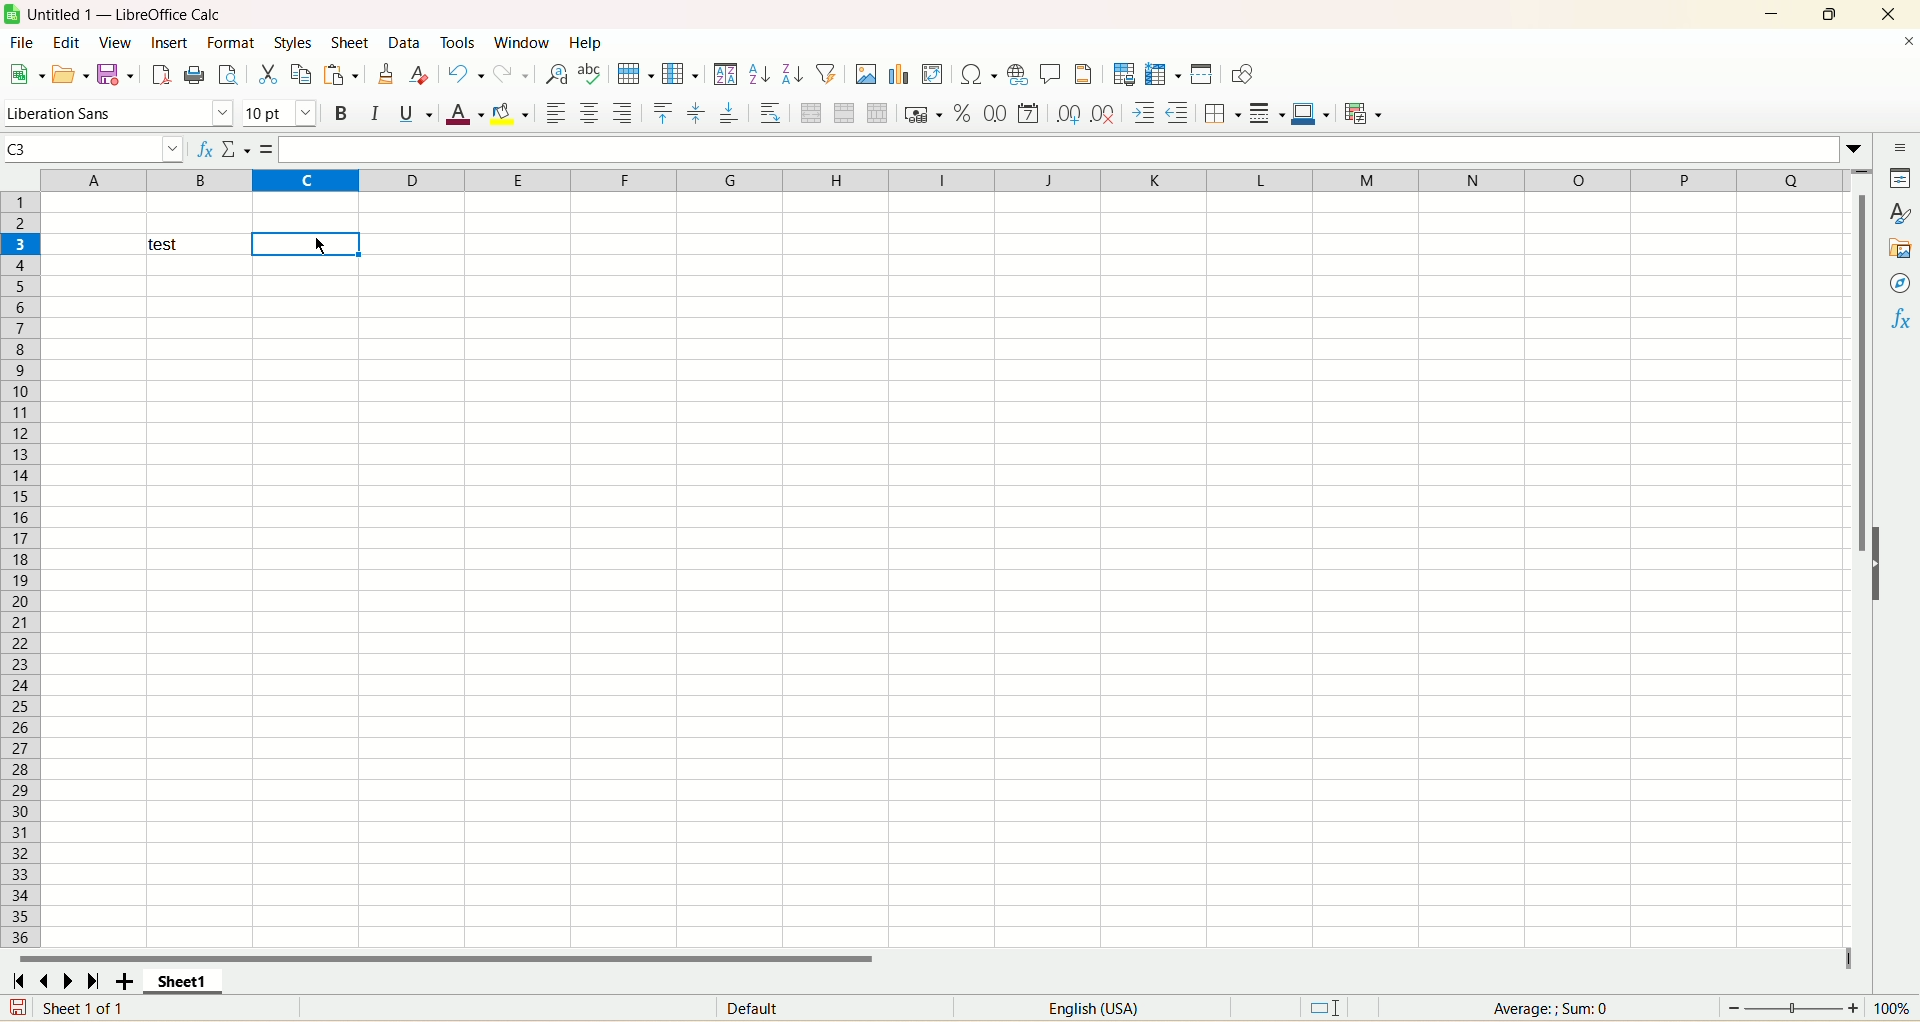 The width and height of the screenshot is (1920, 1022). What do you see at coordinates (169, 42) in the screenshot?
I see `insert` at bounding box center [169, 42].